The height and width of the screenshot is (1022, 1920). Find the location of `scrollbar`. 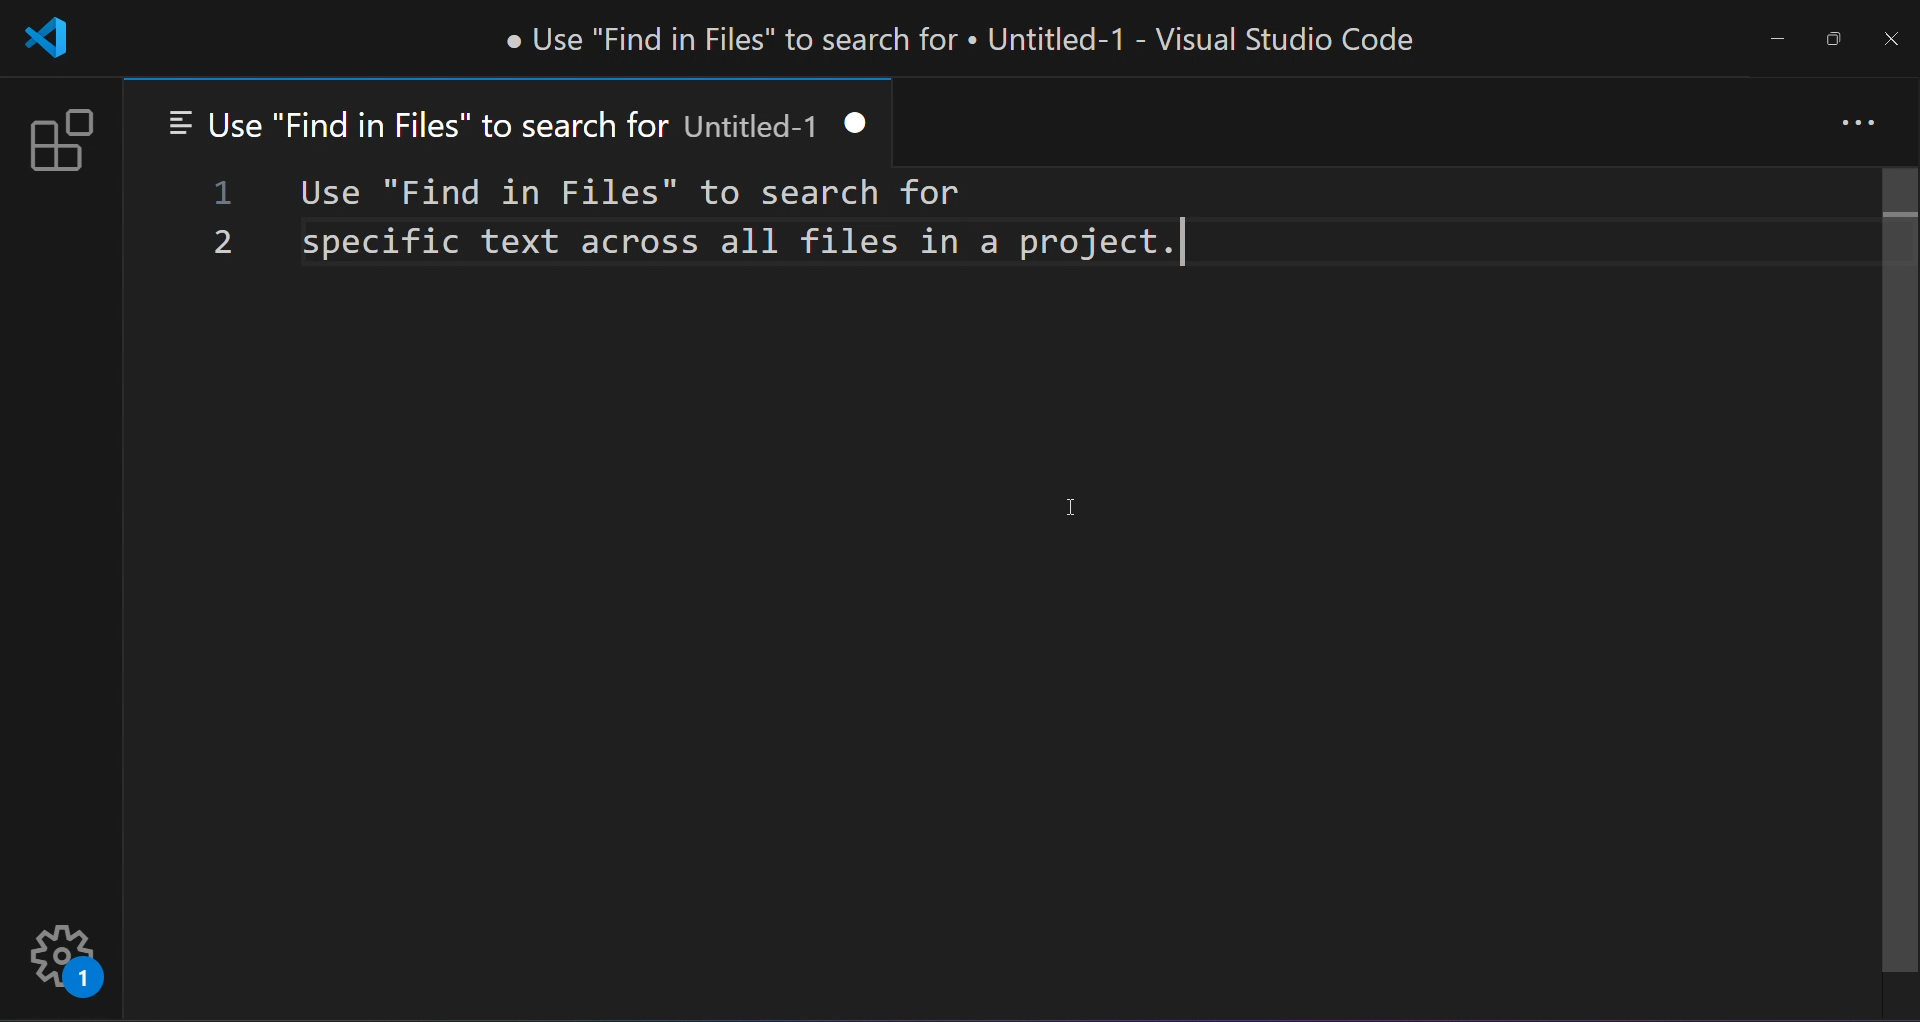

scrollbar is located at coordinates (1895, 573).